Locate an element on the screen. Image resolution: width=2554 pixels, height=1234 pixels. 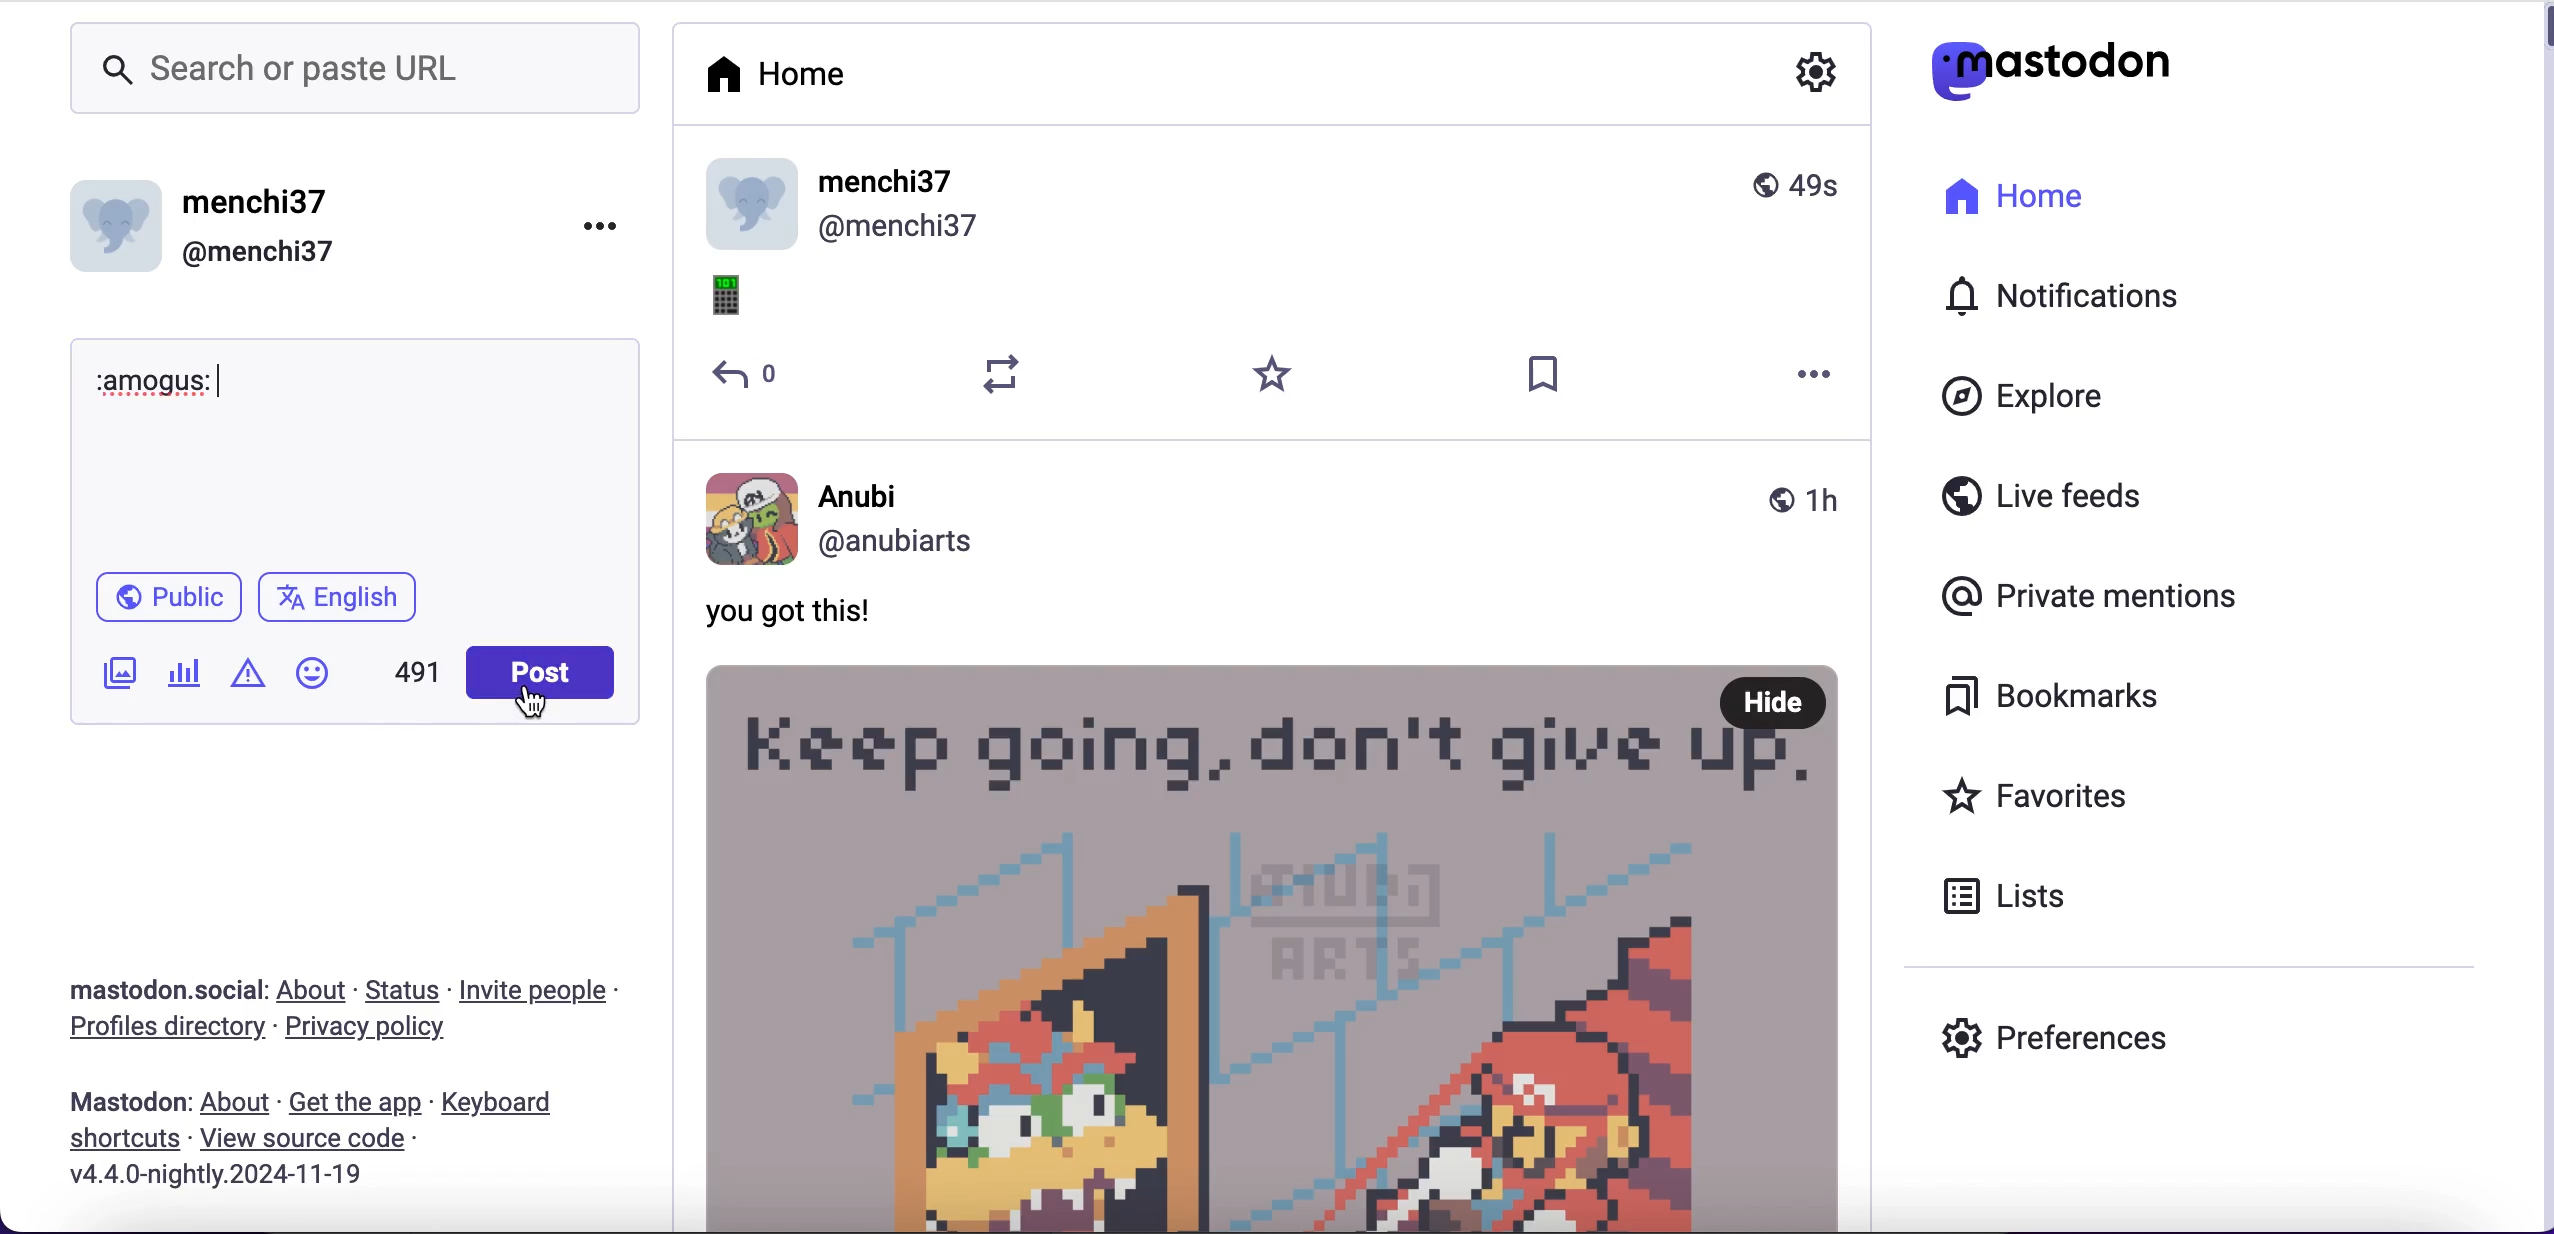
public is located at coordinates (171, 598).